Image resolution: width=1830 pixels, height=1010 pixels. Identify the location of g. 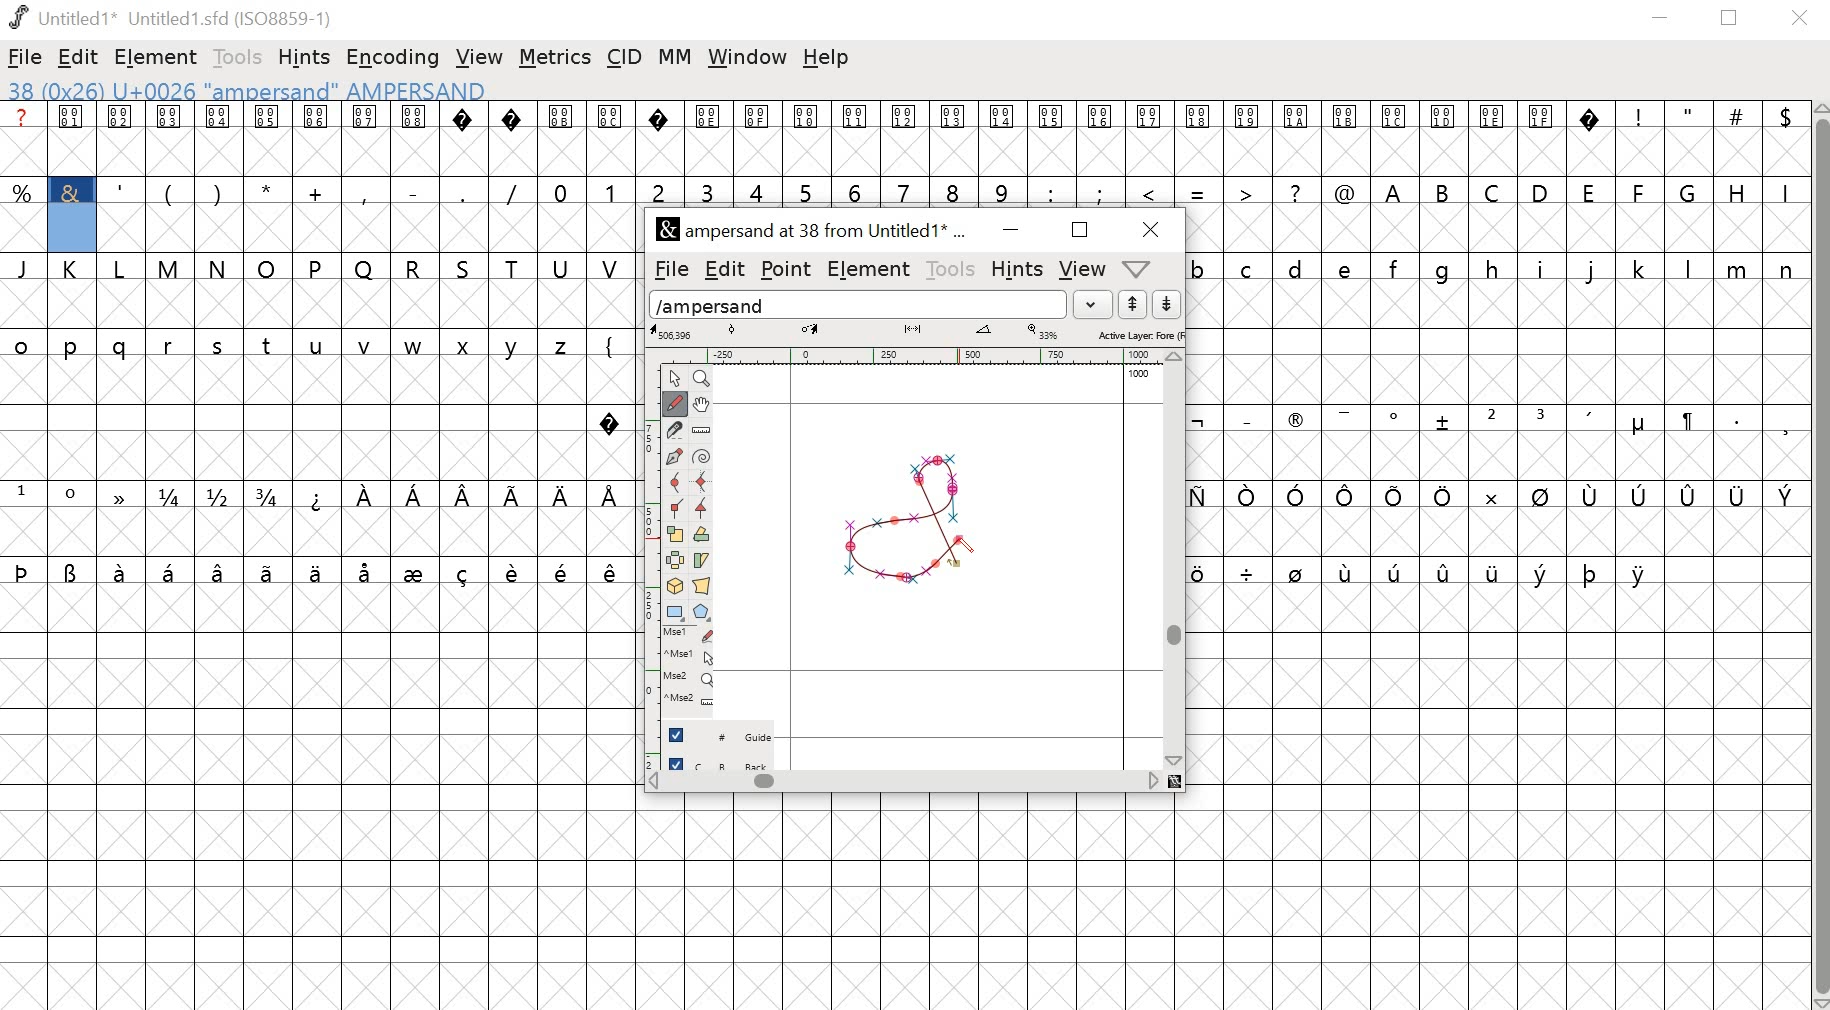
(1448, 269).